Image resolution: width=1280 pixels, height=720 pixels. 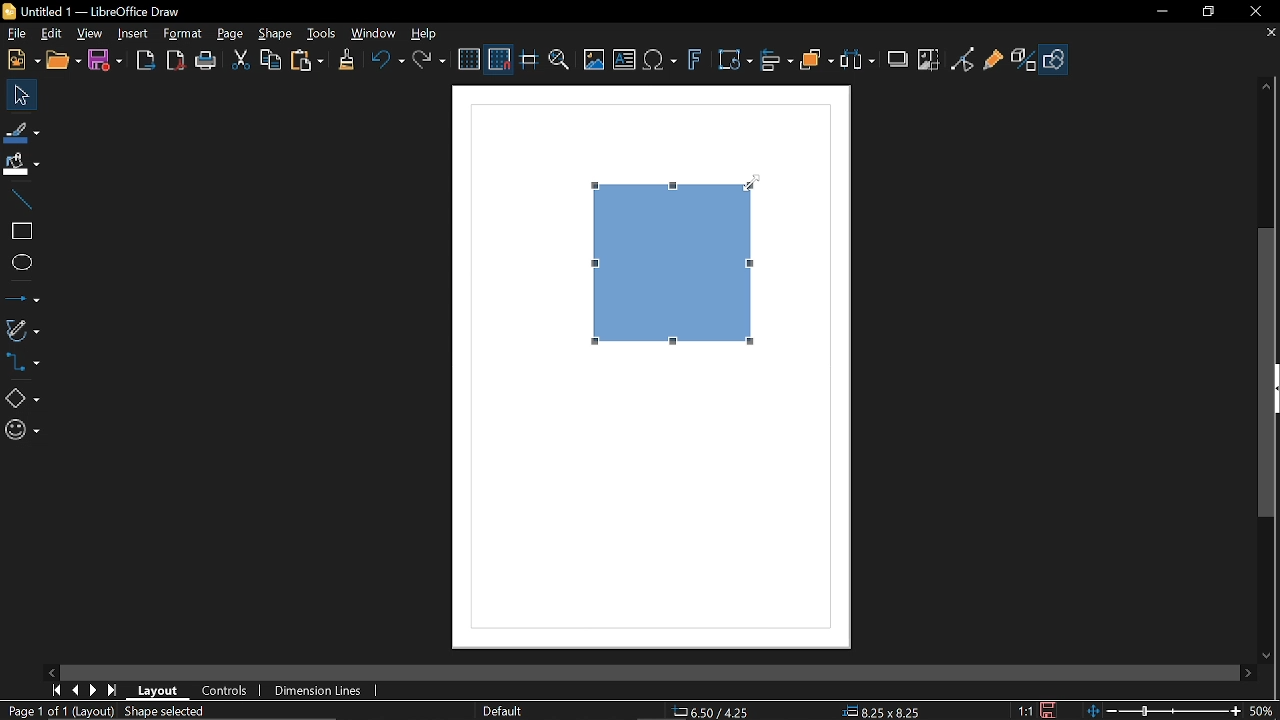 I want to click on Zoom control, so click(x=1160, y=711).